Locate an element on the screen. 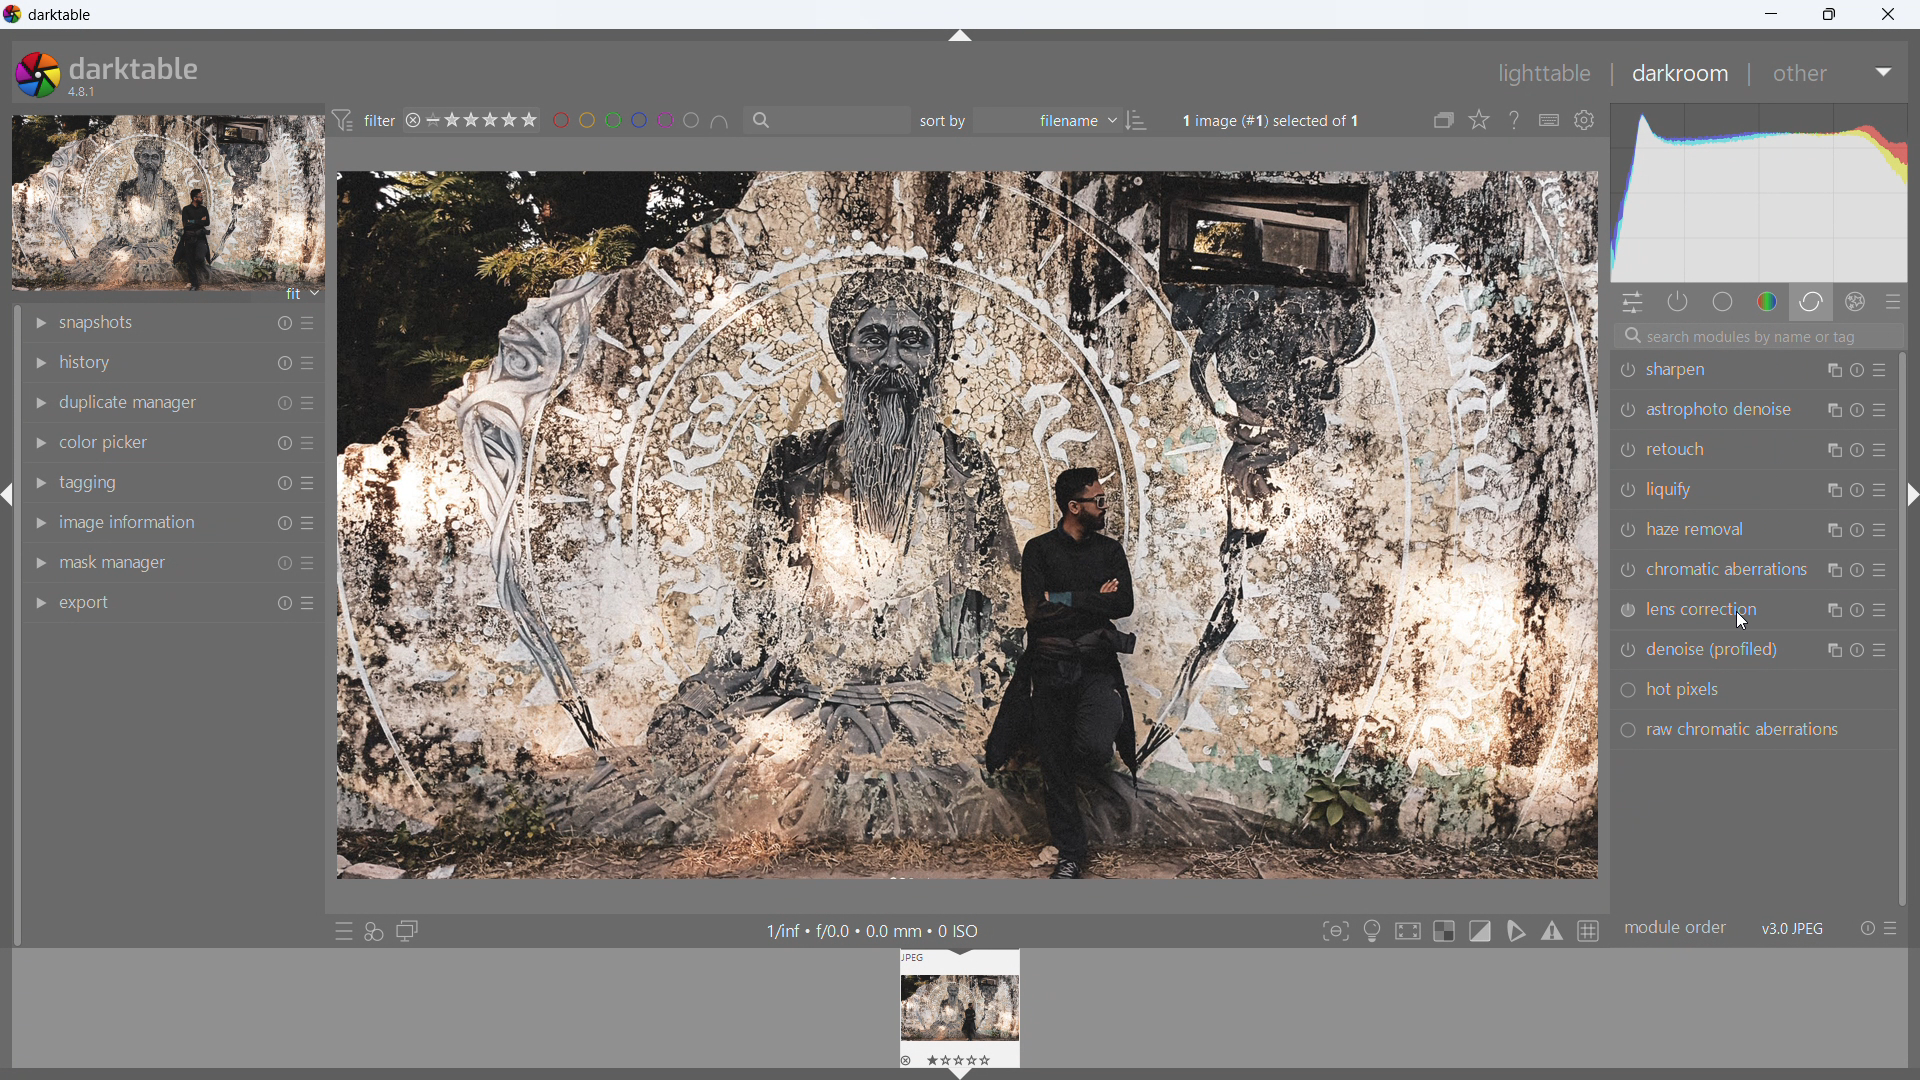 The height and width of the screenshot is (1080, 1920). define shortcuts is located at coordinates (1549, 120).